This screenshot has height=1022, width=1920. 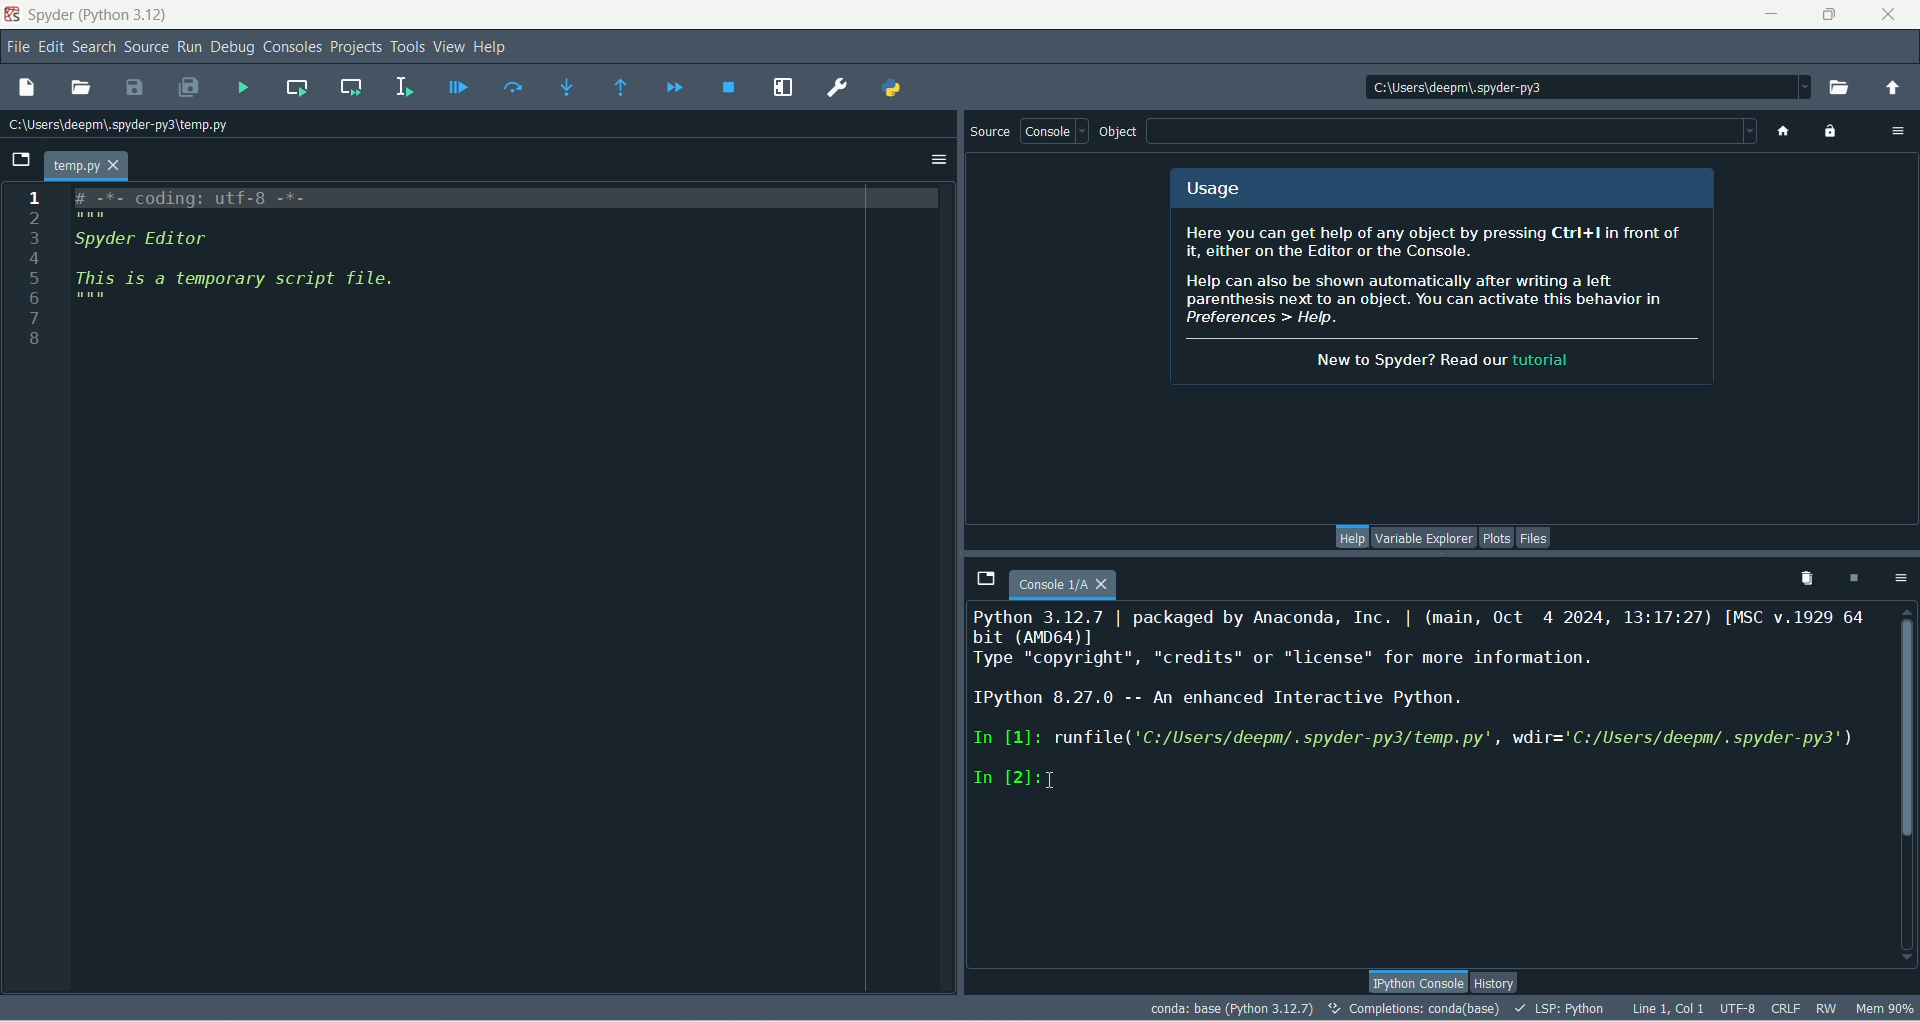 I want to click on maximize, so click(x=1828, y=15).